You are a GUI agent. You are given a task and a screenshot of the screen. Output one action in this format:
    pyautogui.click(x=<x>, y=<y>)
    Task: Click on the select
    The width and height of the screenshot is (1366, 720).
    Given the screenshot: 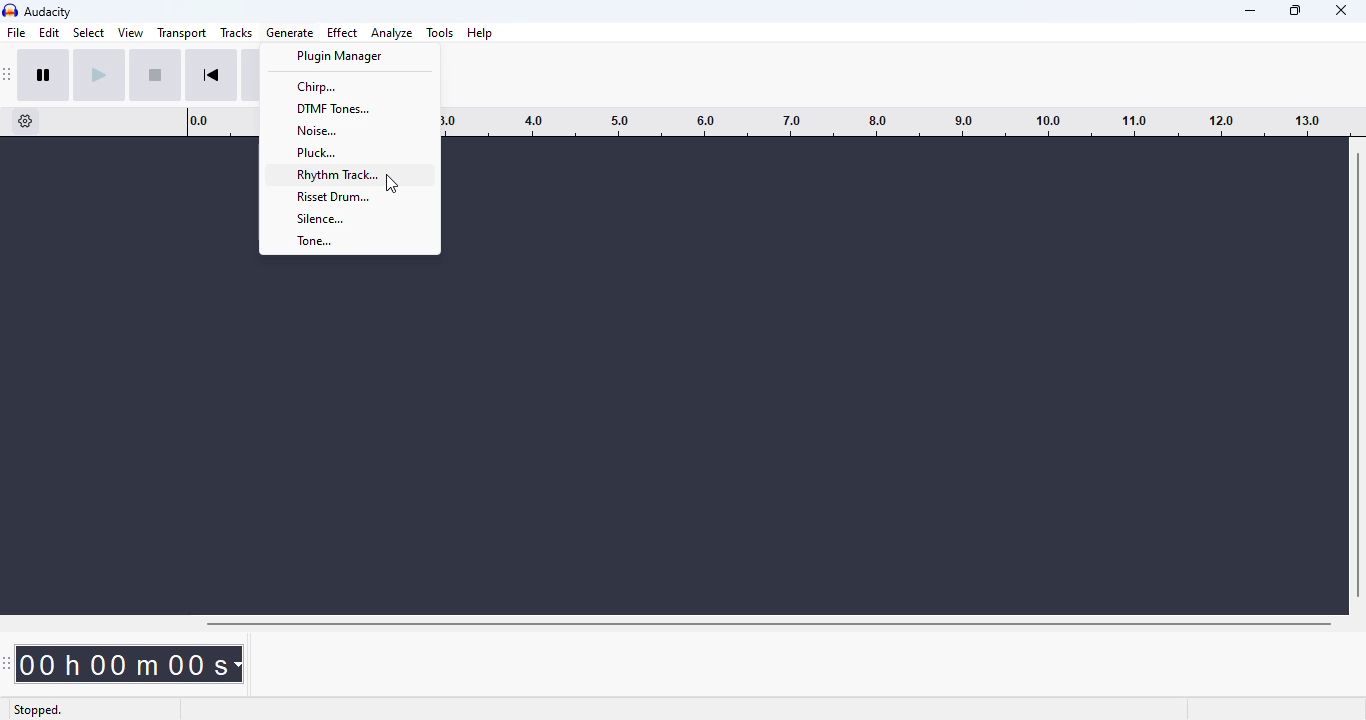 What is the action you would take?
    pyautogui.click(x=89, y=32)
    